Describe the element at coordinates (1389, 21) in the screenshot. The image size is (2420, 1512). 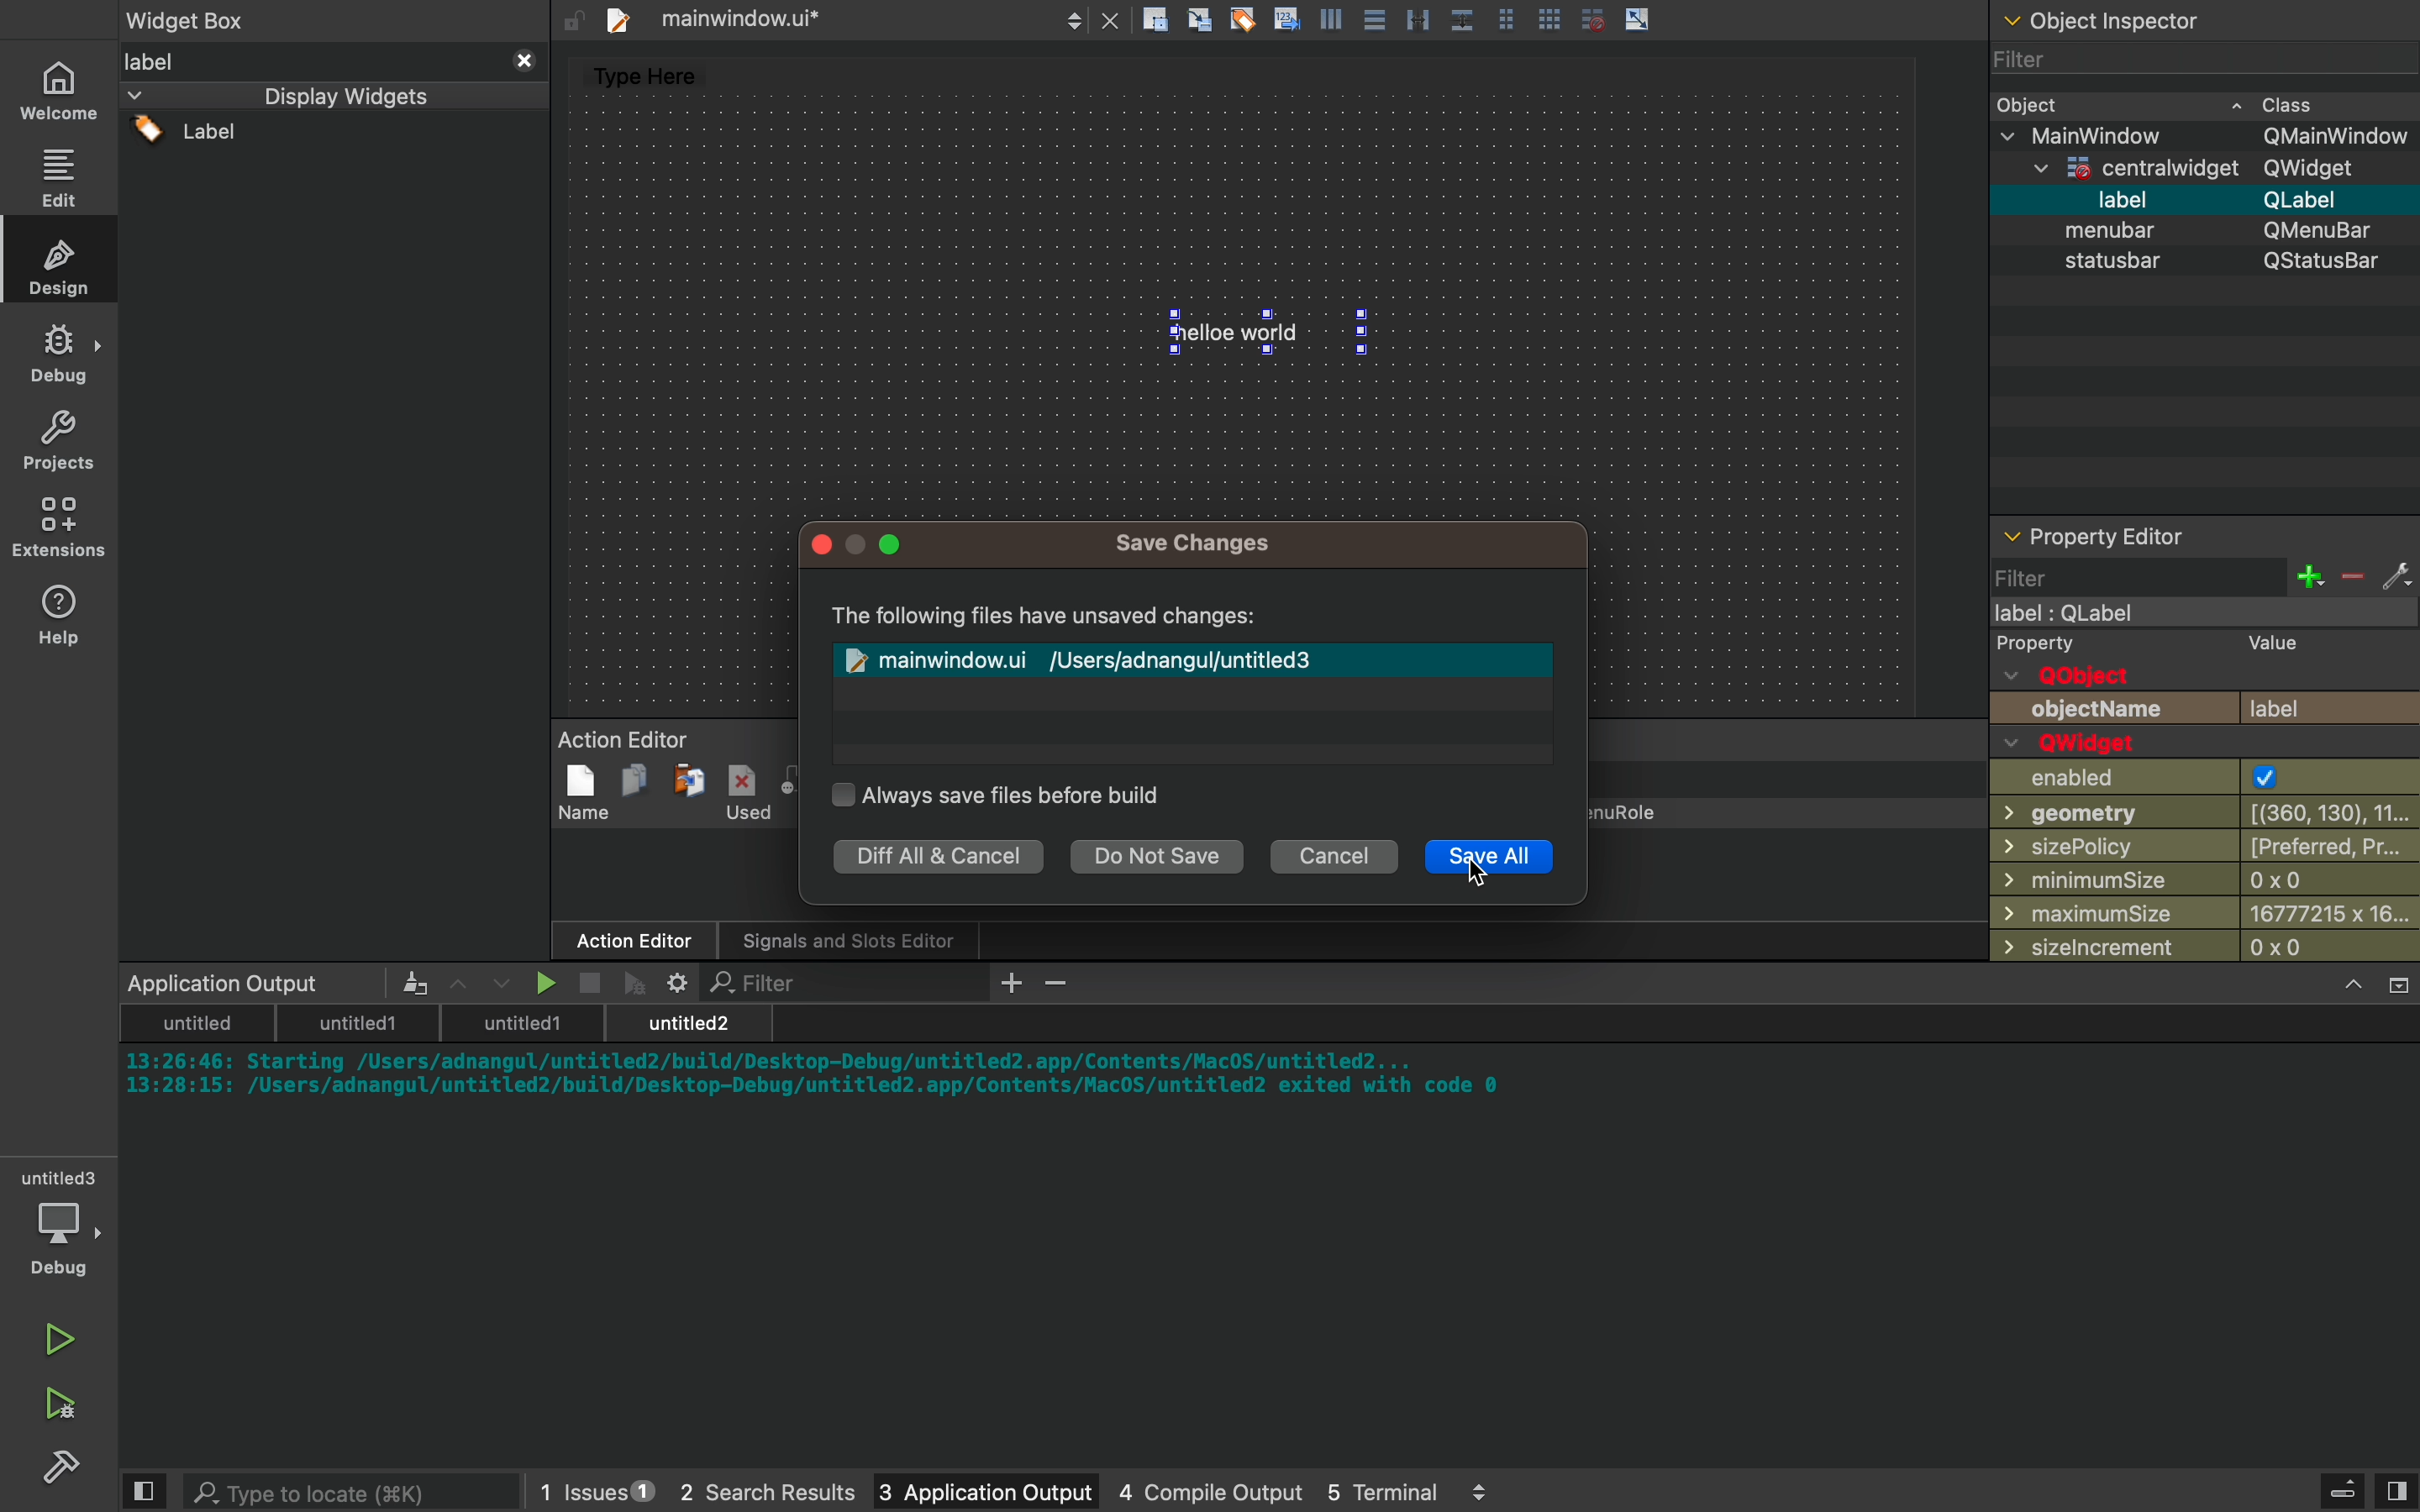
I see `` at that location.